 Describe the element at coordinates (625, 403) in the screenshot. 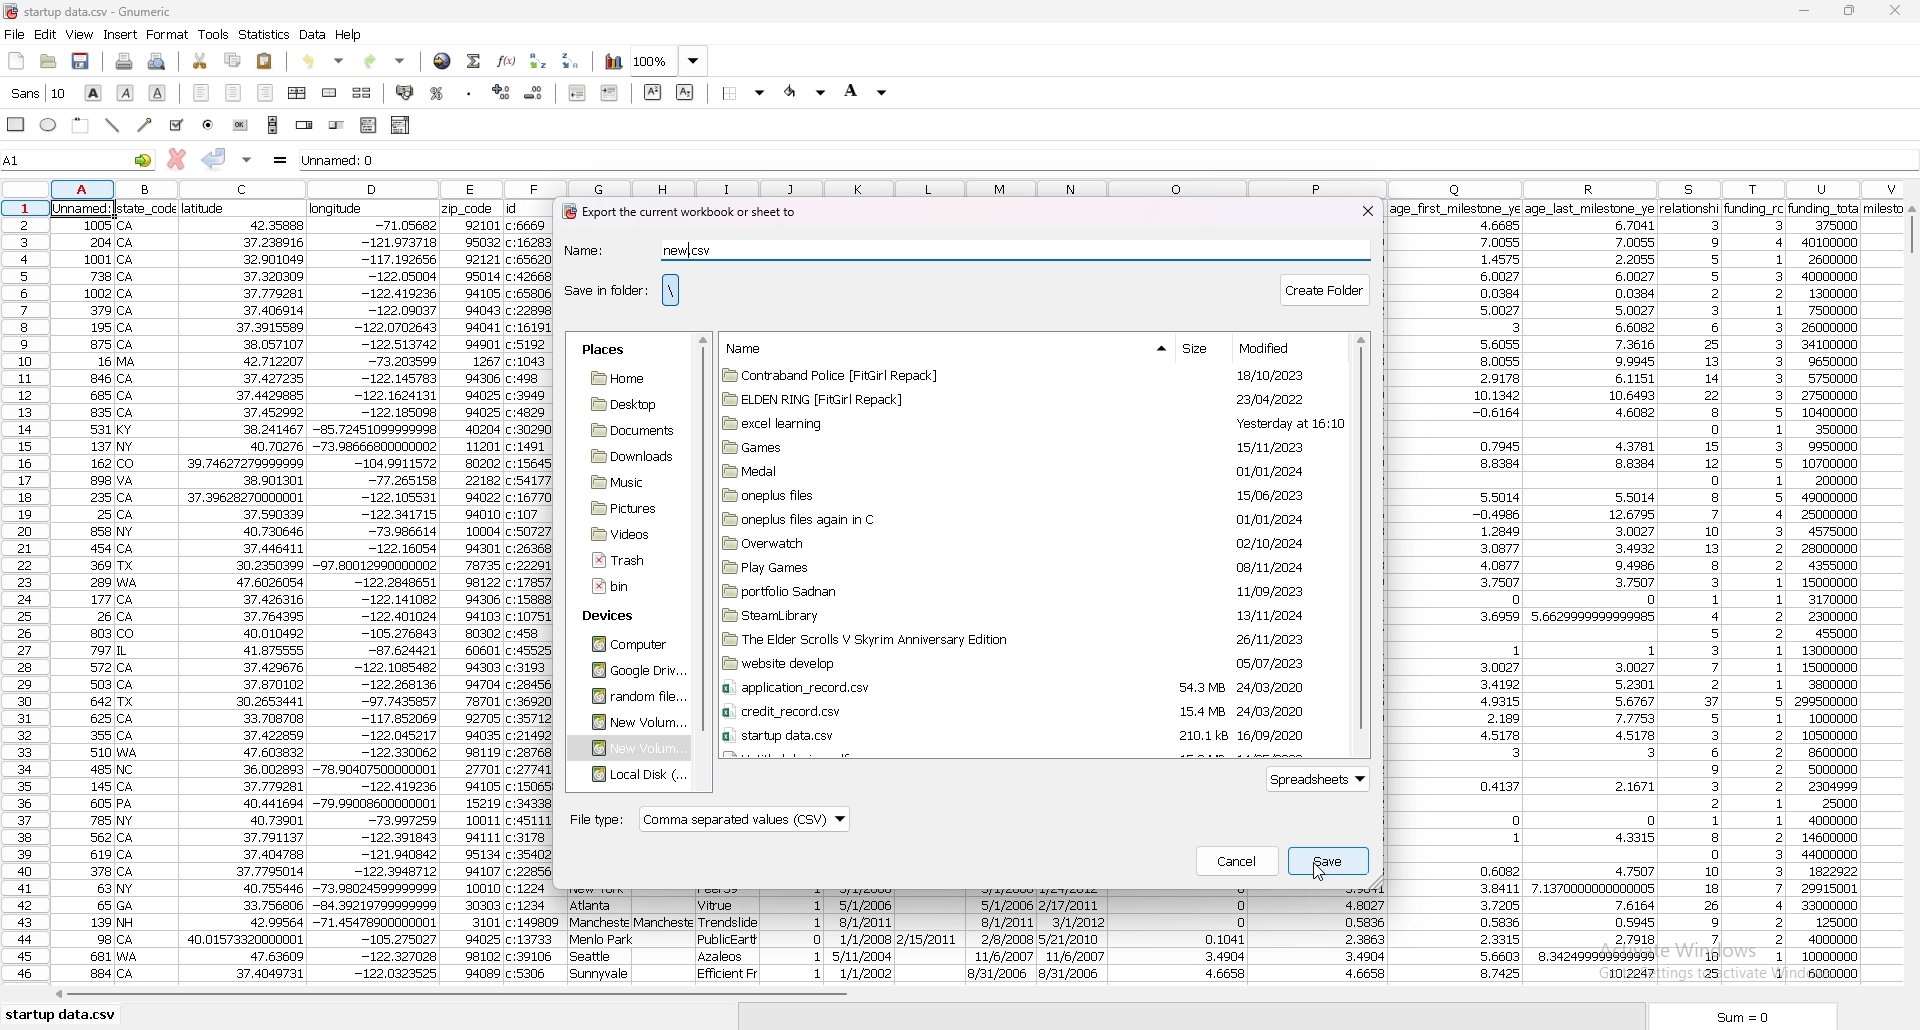

I see `folder` at that location.